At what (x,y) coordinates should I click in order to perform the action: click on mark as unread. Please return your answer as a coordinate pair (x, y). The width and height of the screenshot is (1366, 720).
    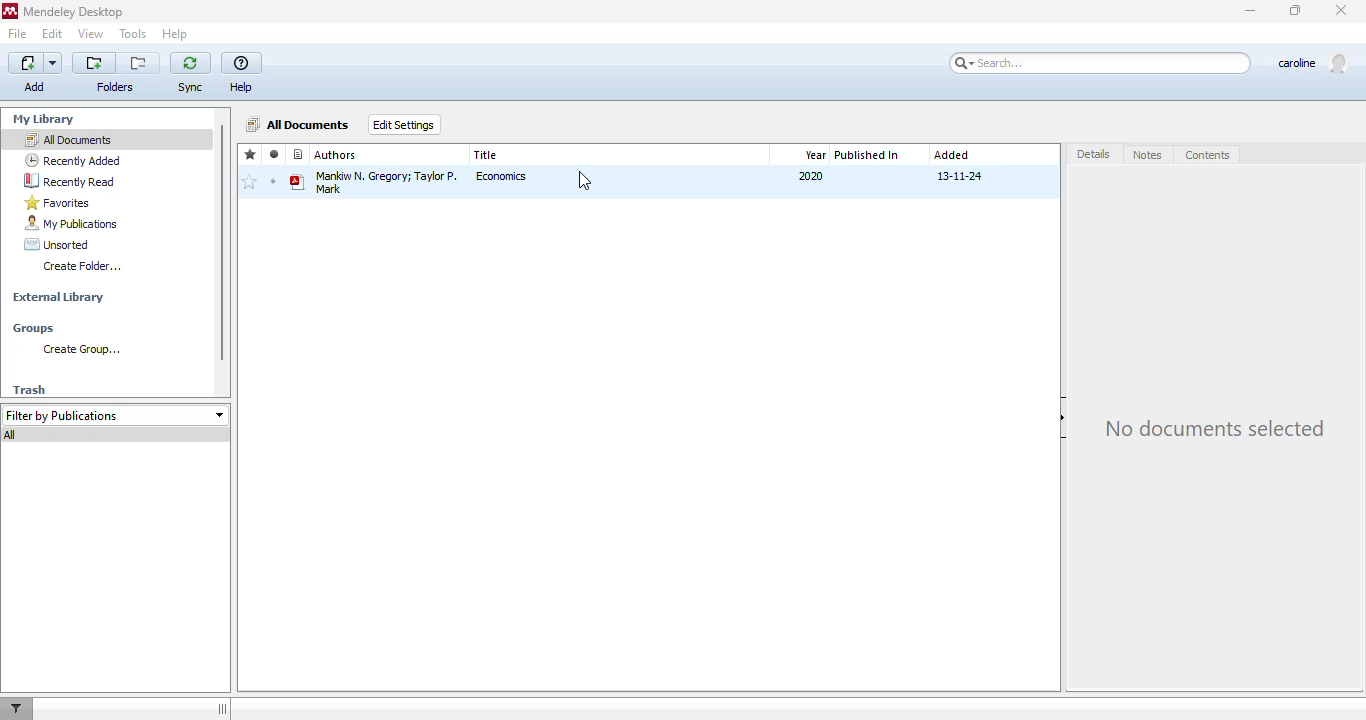
    Looking at the image, I should click on (273, 180).